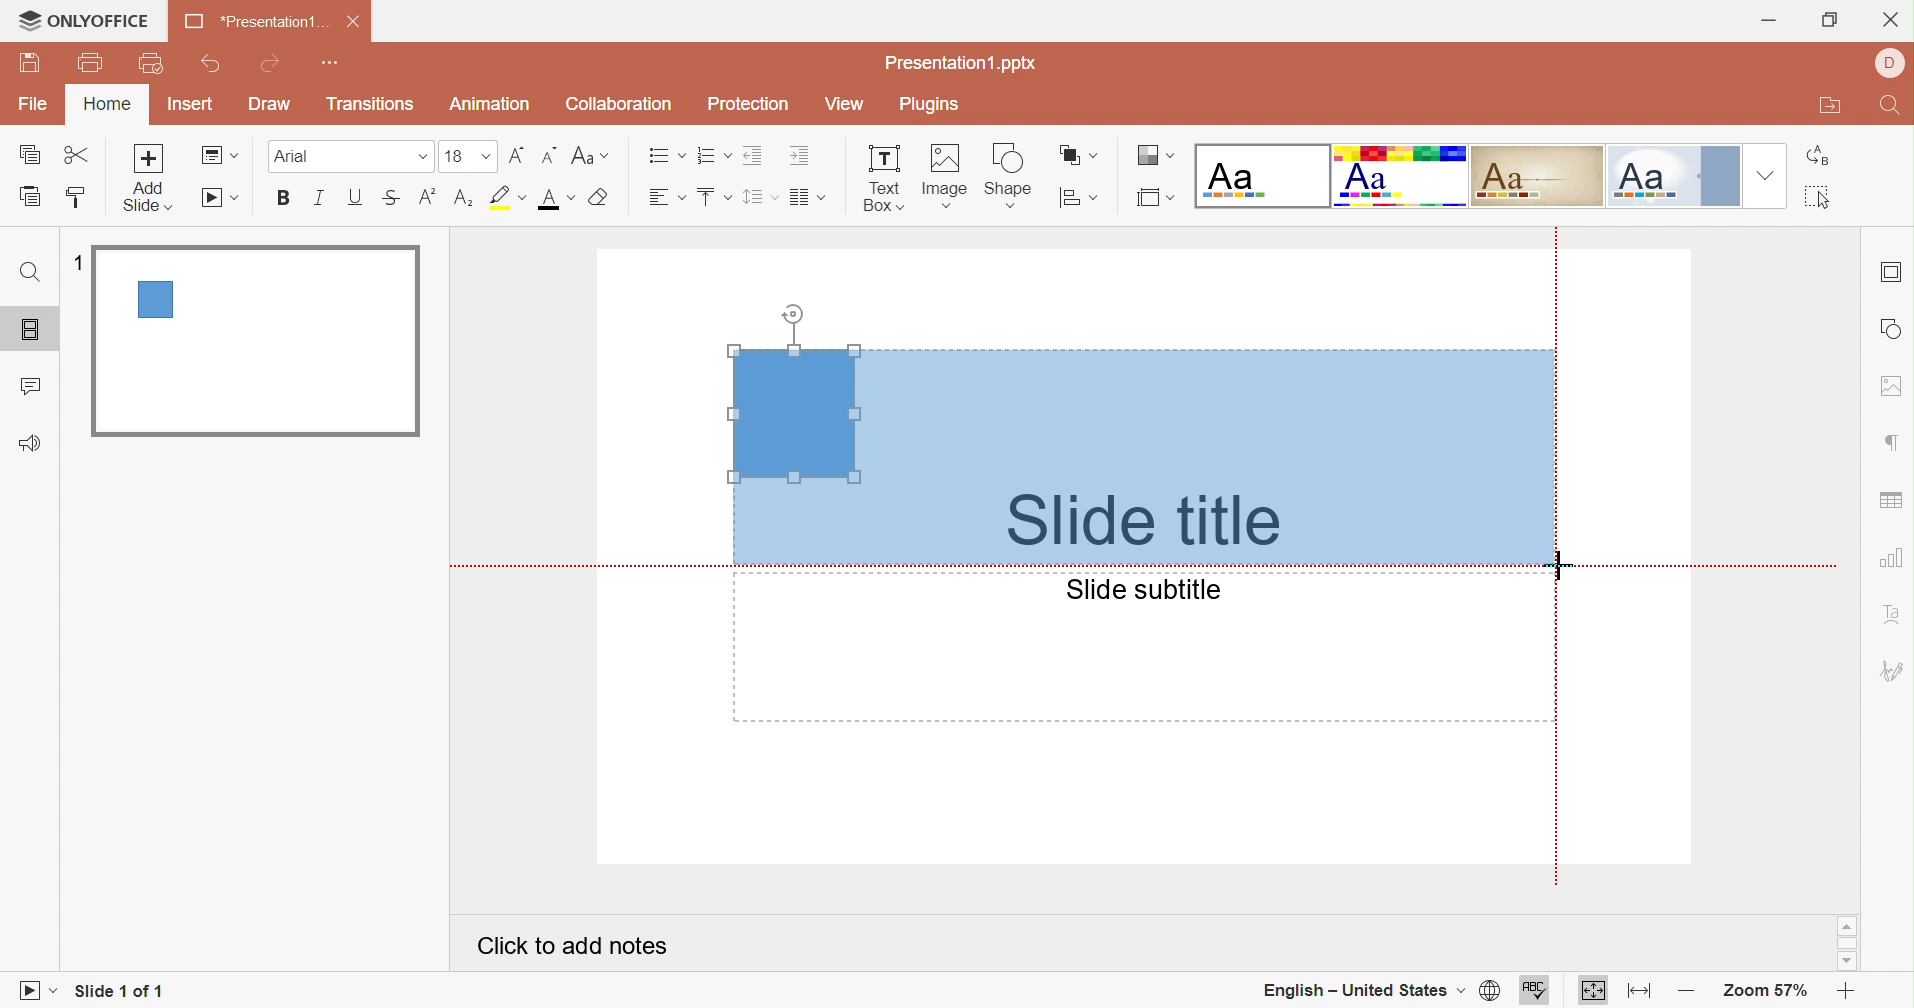  I want to click on Start slideshow, so click(221, 199).